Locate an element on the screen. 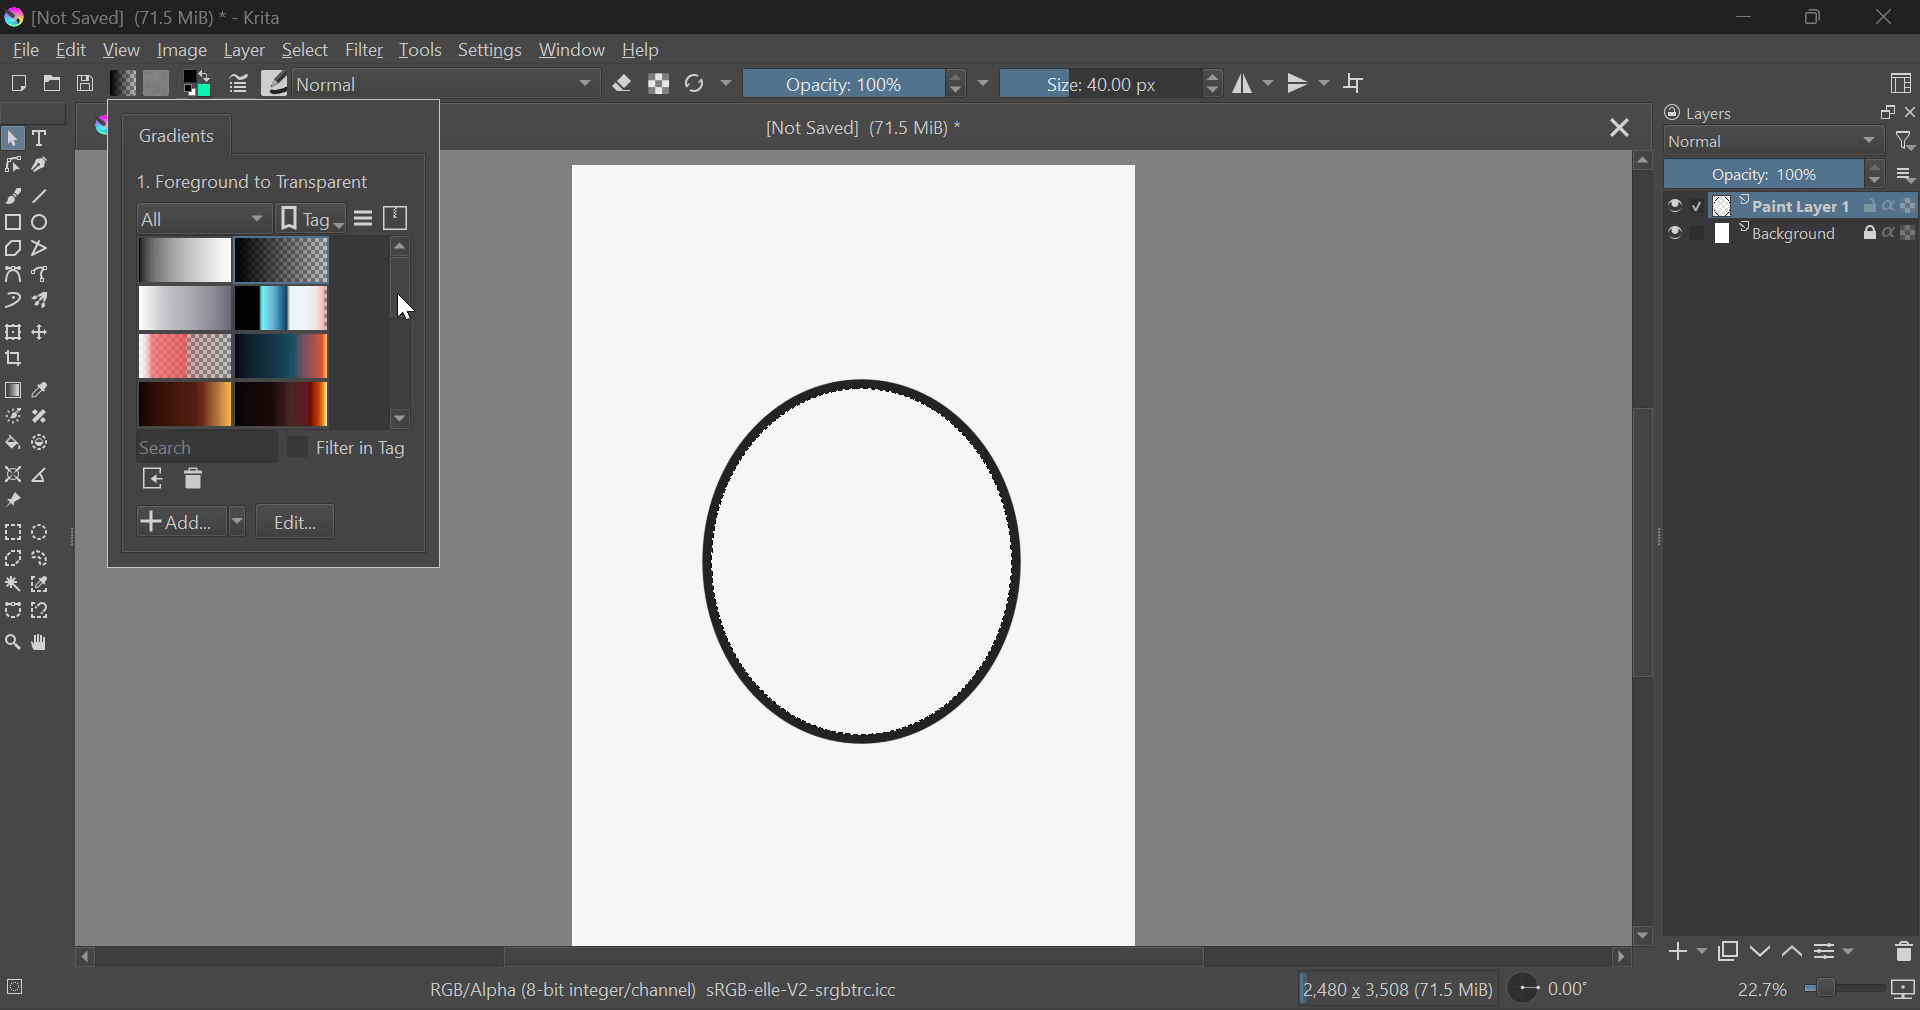 The height and width of the screenshot is (1010, 1920). more is located at coordinates (365, 219).